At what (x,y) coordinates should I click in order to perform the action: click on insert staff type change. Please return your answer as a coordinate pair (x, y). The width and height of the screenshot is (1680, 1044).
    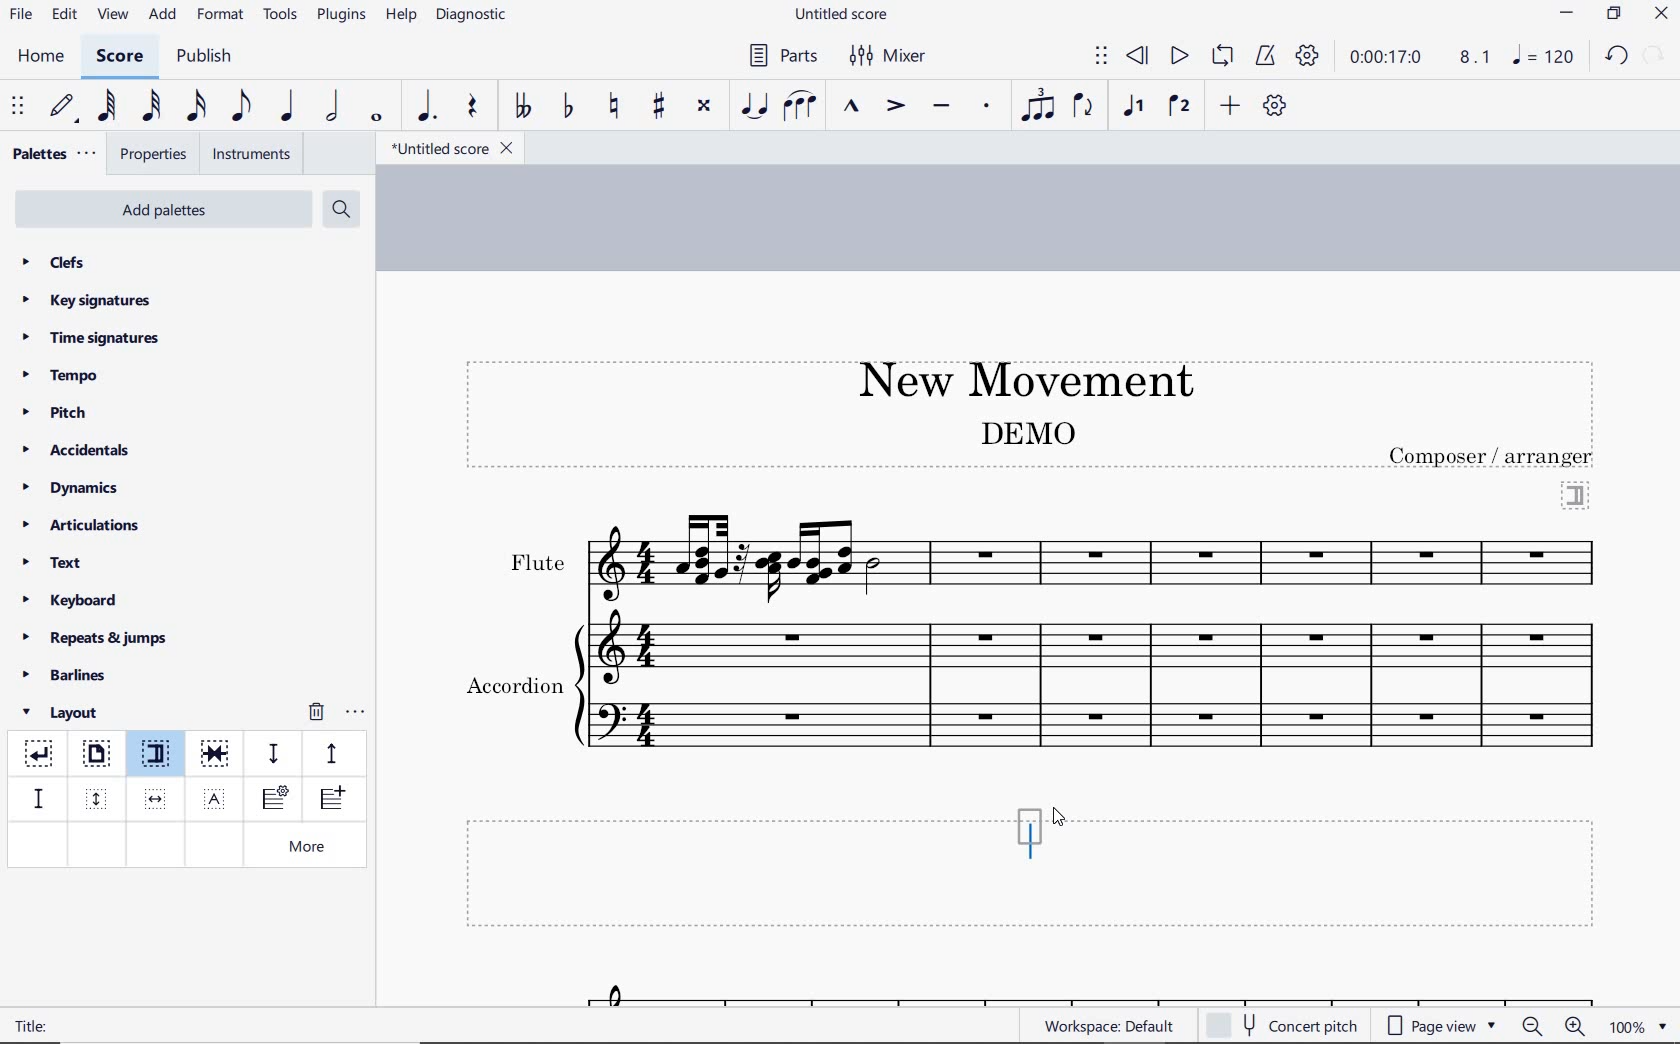
    Looking at the image, I should click on (275, 799).